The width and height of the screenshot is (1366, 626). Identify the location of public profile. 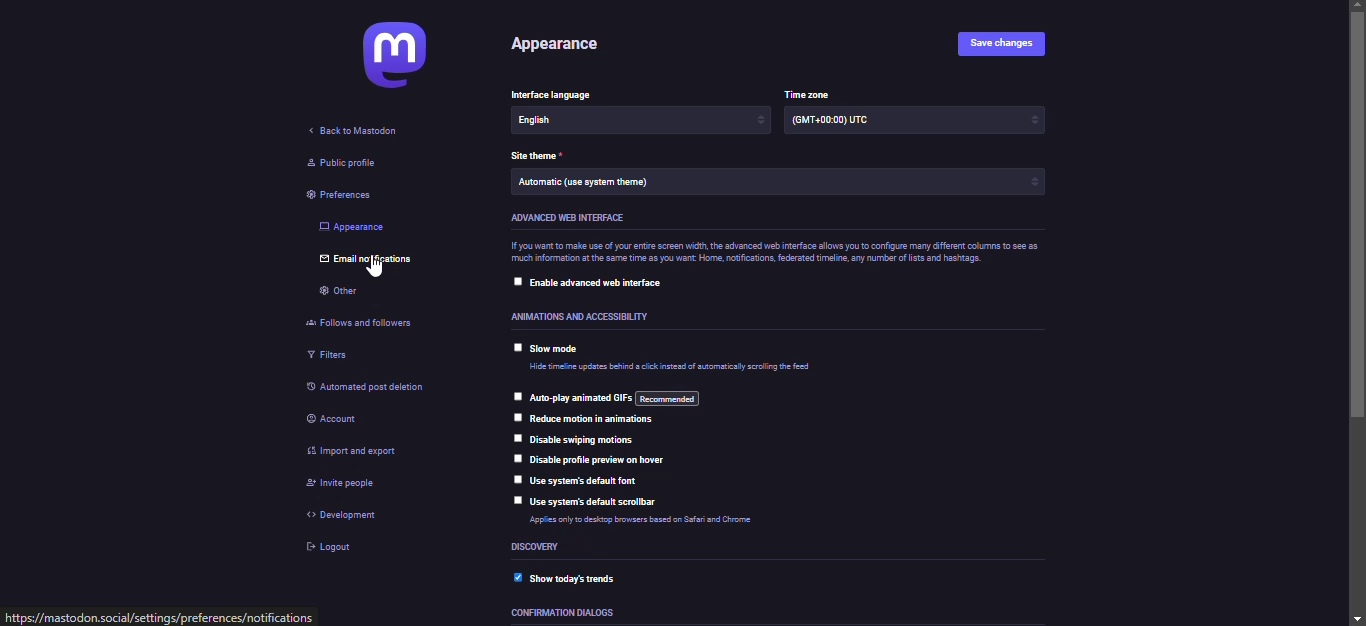
(338, 163).